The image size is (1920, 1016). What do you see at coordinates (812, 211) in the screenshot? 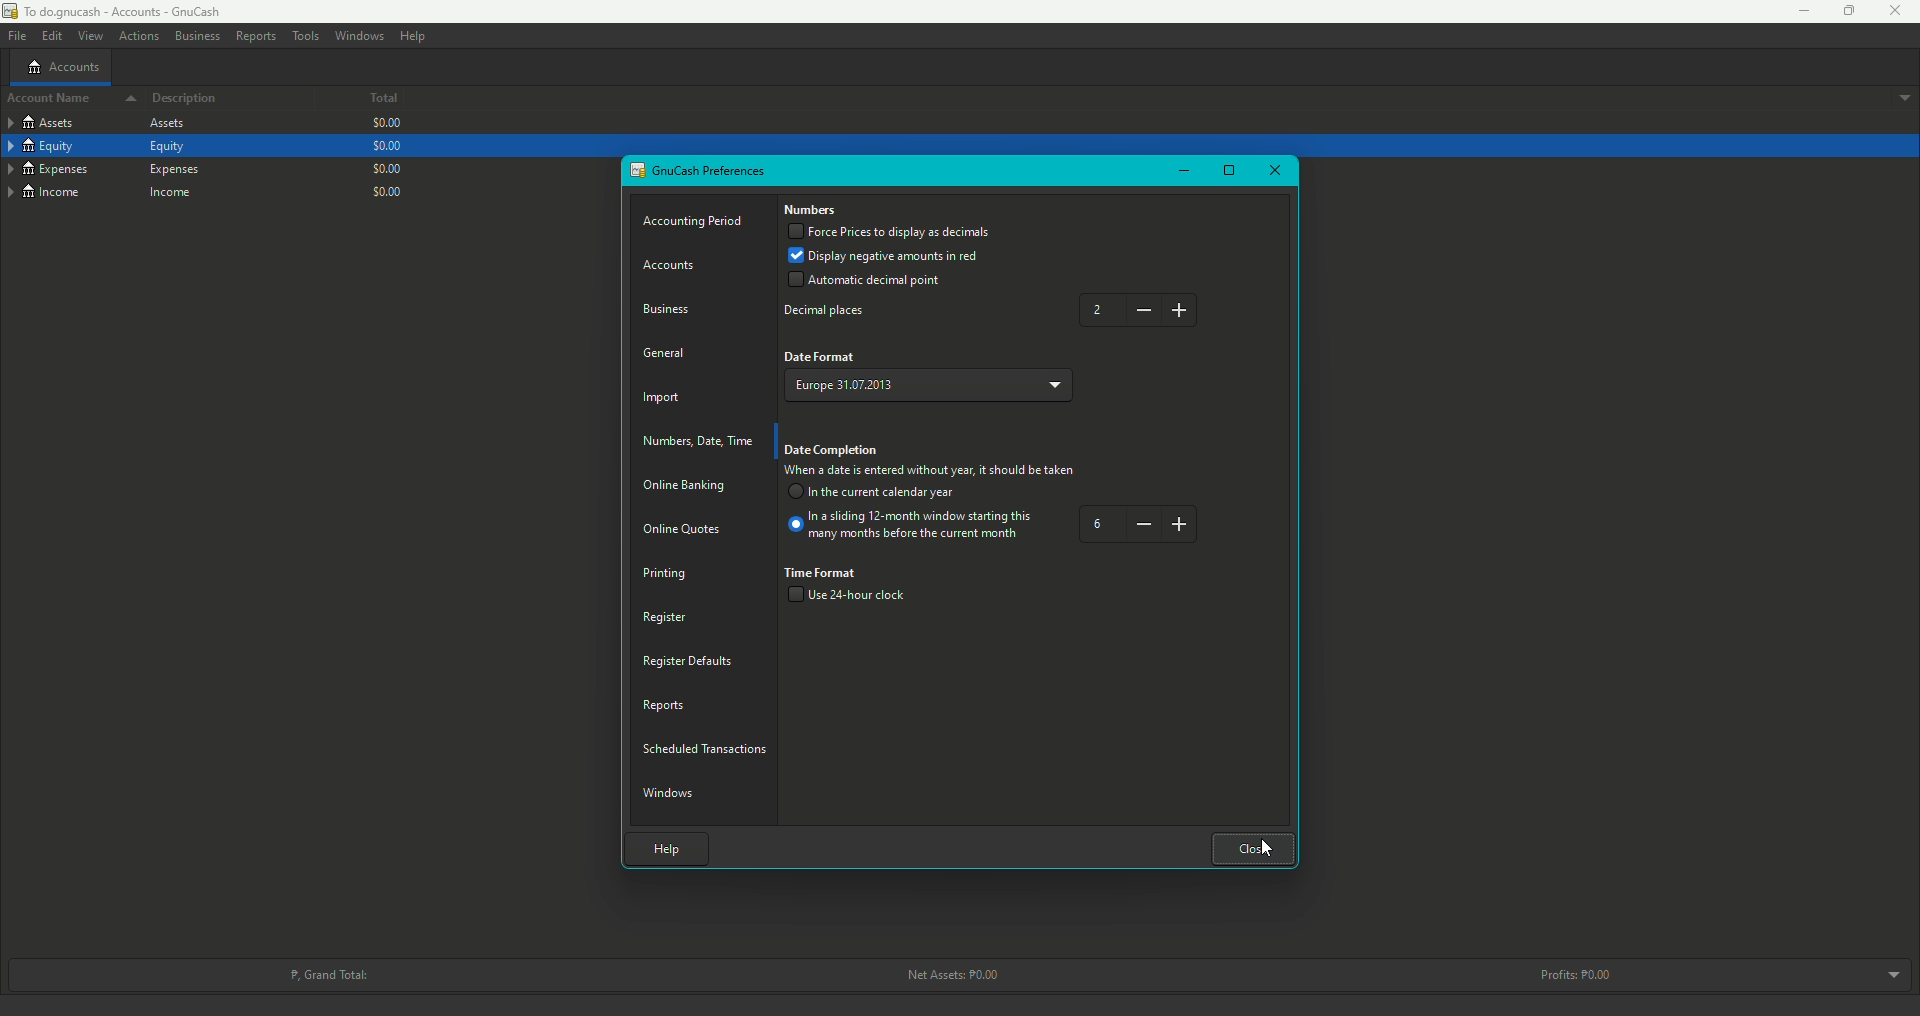
I see `Numbers` at bounding box center [812, 211].